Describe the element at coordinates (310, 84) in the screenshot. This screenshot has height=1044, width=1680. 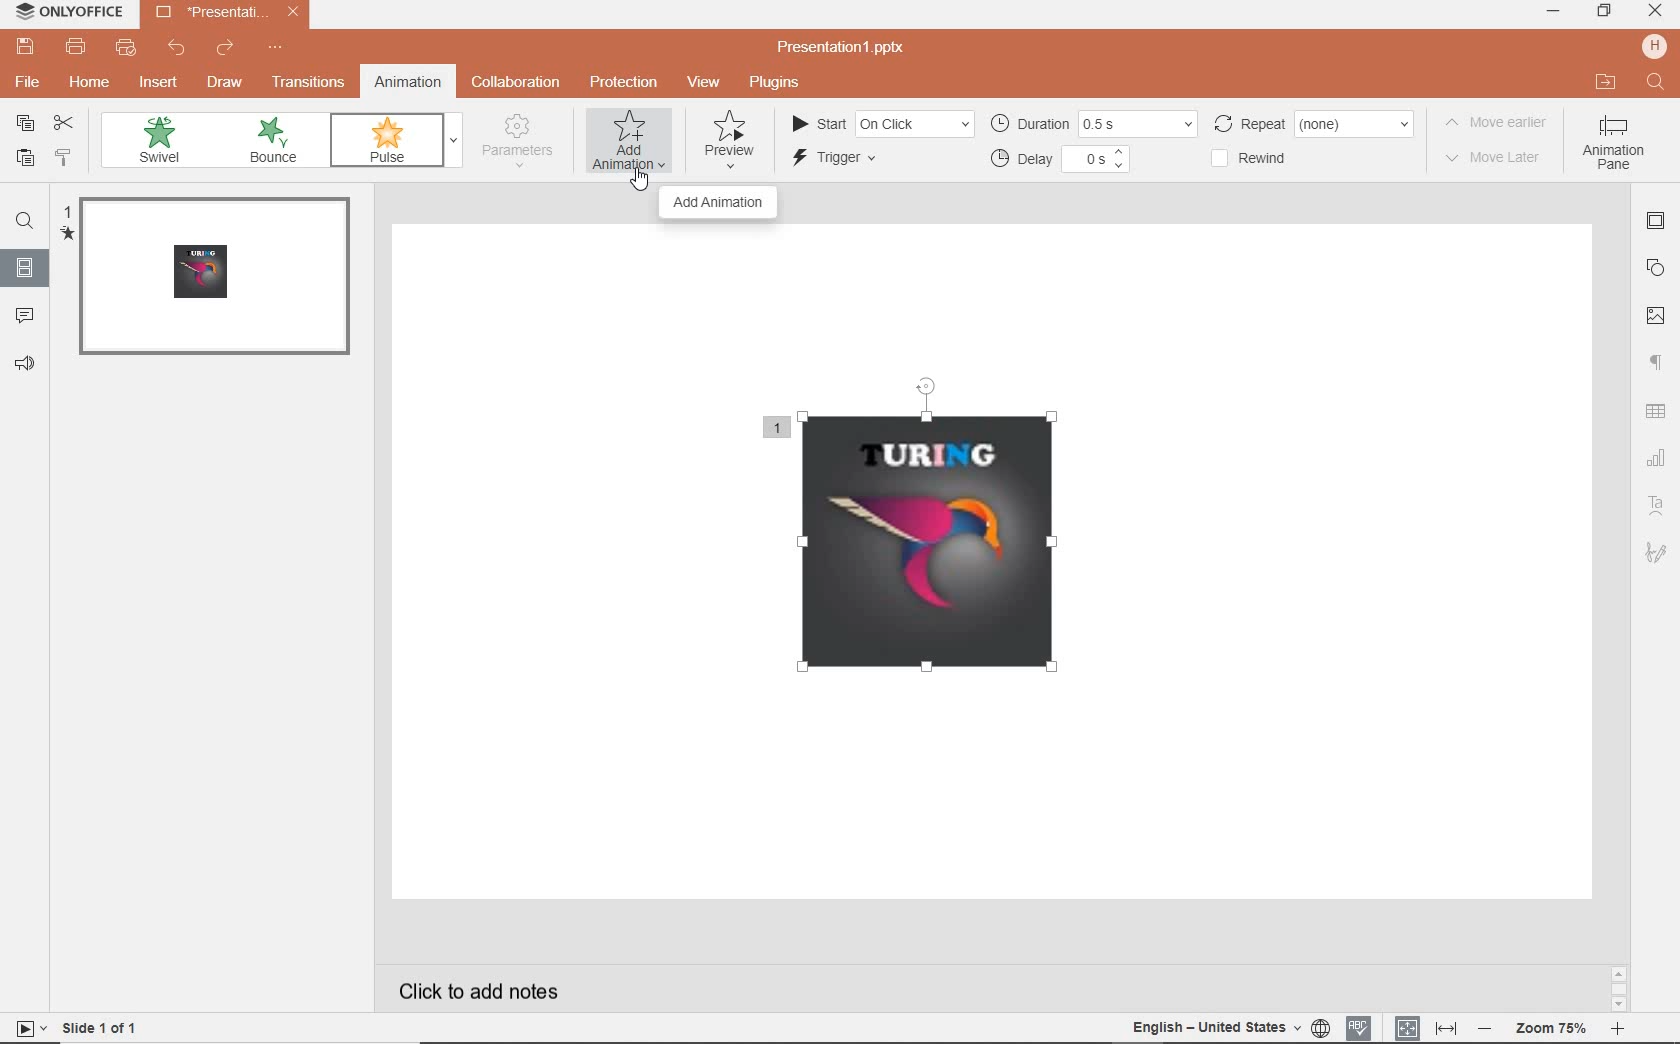
I see `transitions` at that location.